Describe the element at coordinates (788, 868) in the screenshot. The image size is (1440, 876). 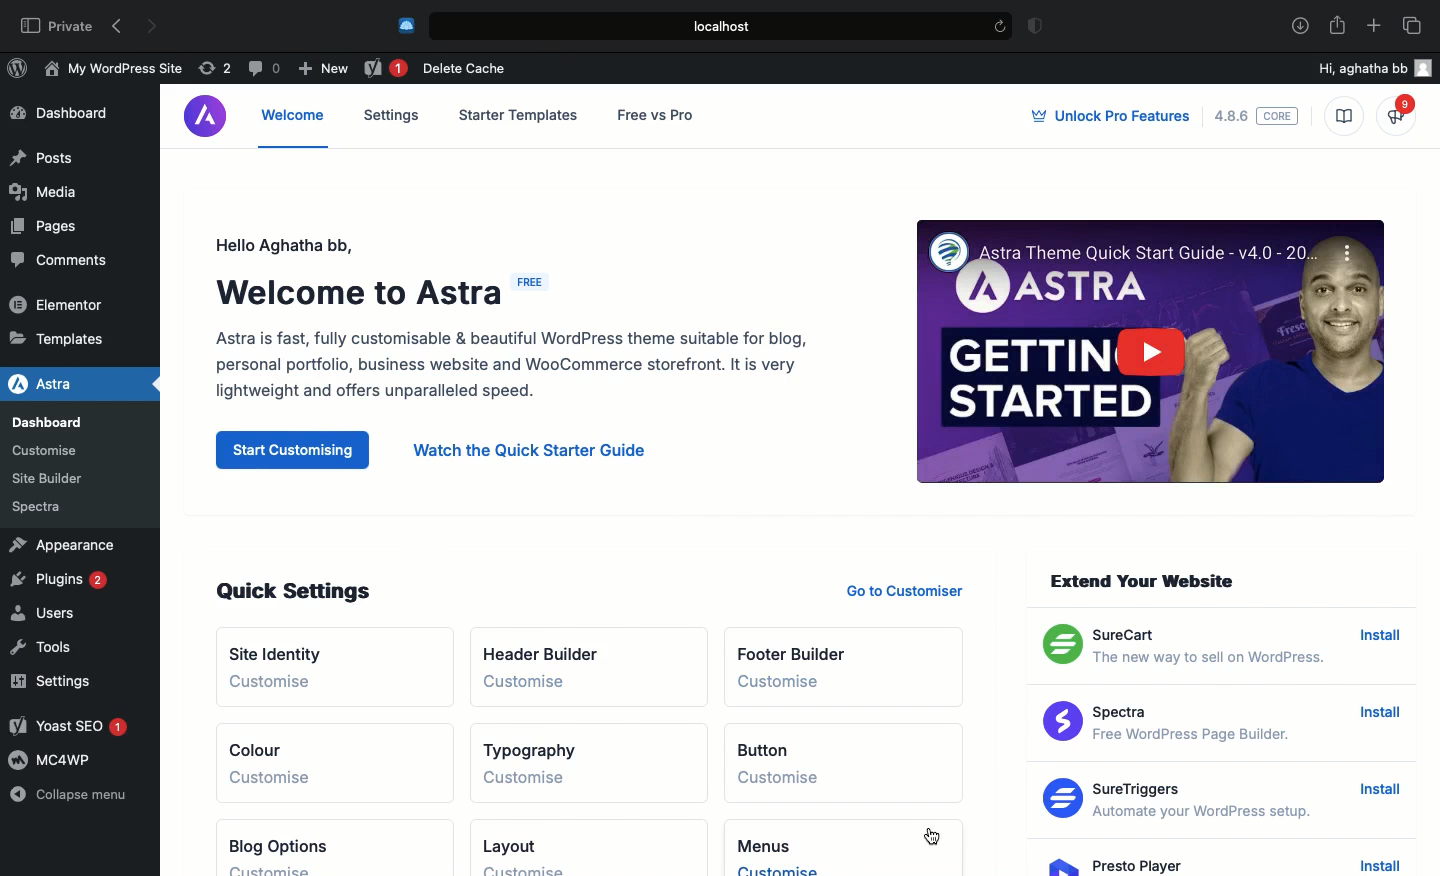
I see `Customise` at that location.